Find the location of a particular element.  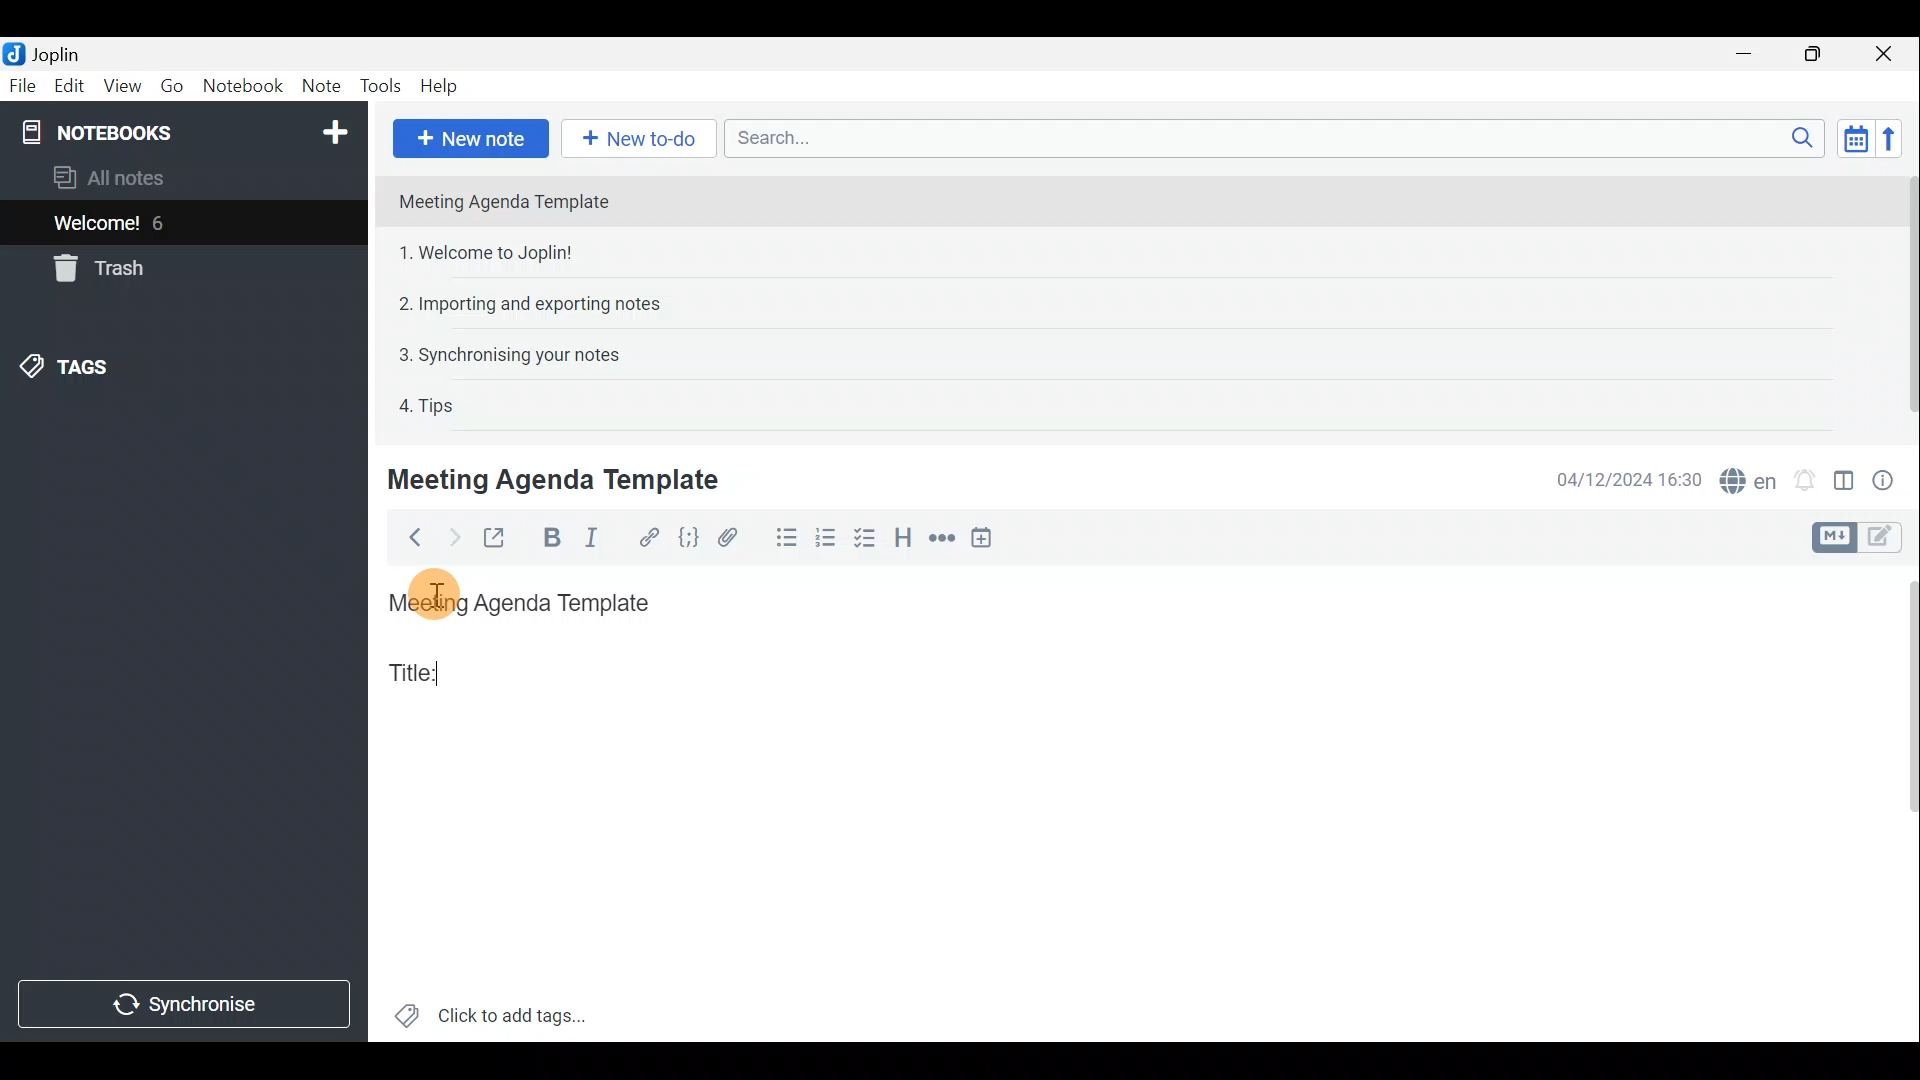

New to-do is located at coordinates (635, 138).